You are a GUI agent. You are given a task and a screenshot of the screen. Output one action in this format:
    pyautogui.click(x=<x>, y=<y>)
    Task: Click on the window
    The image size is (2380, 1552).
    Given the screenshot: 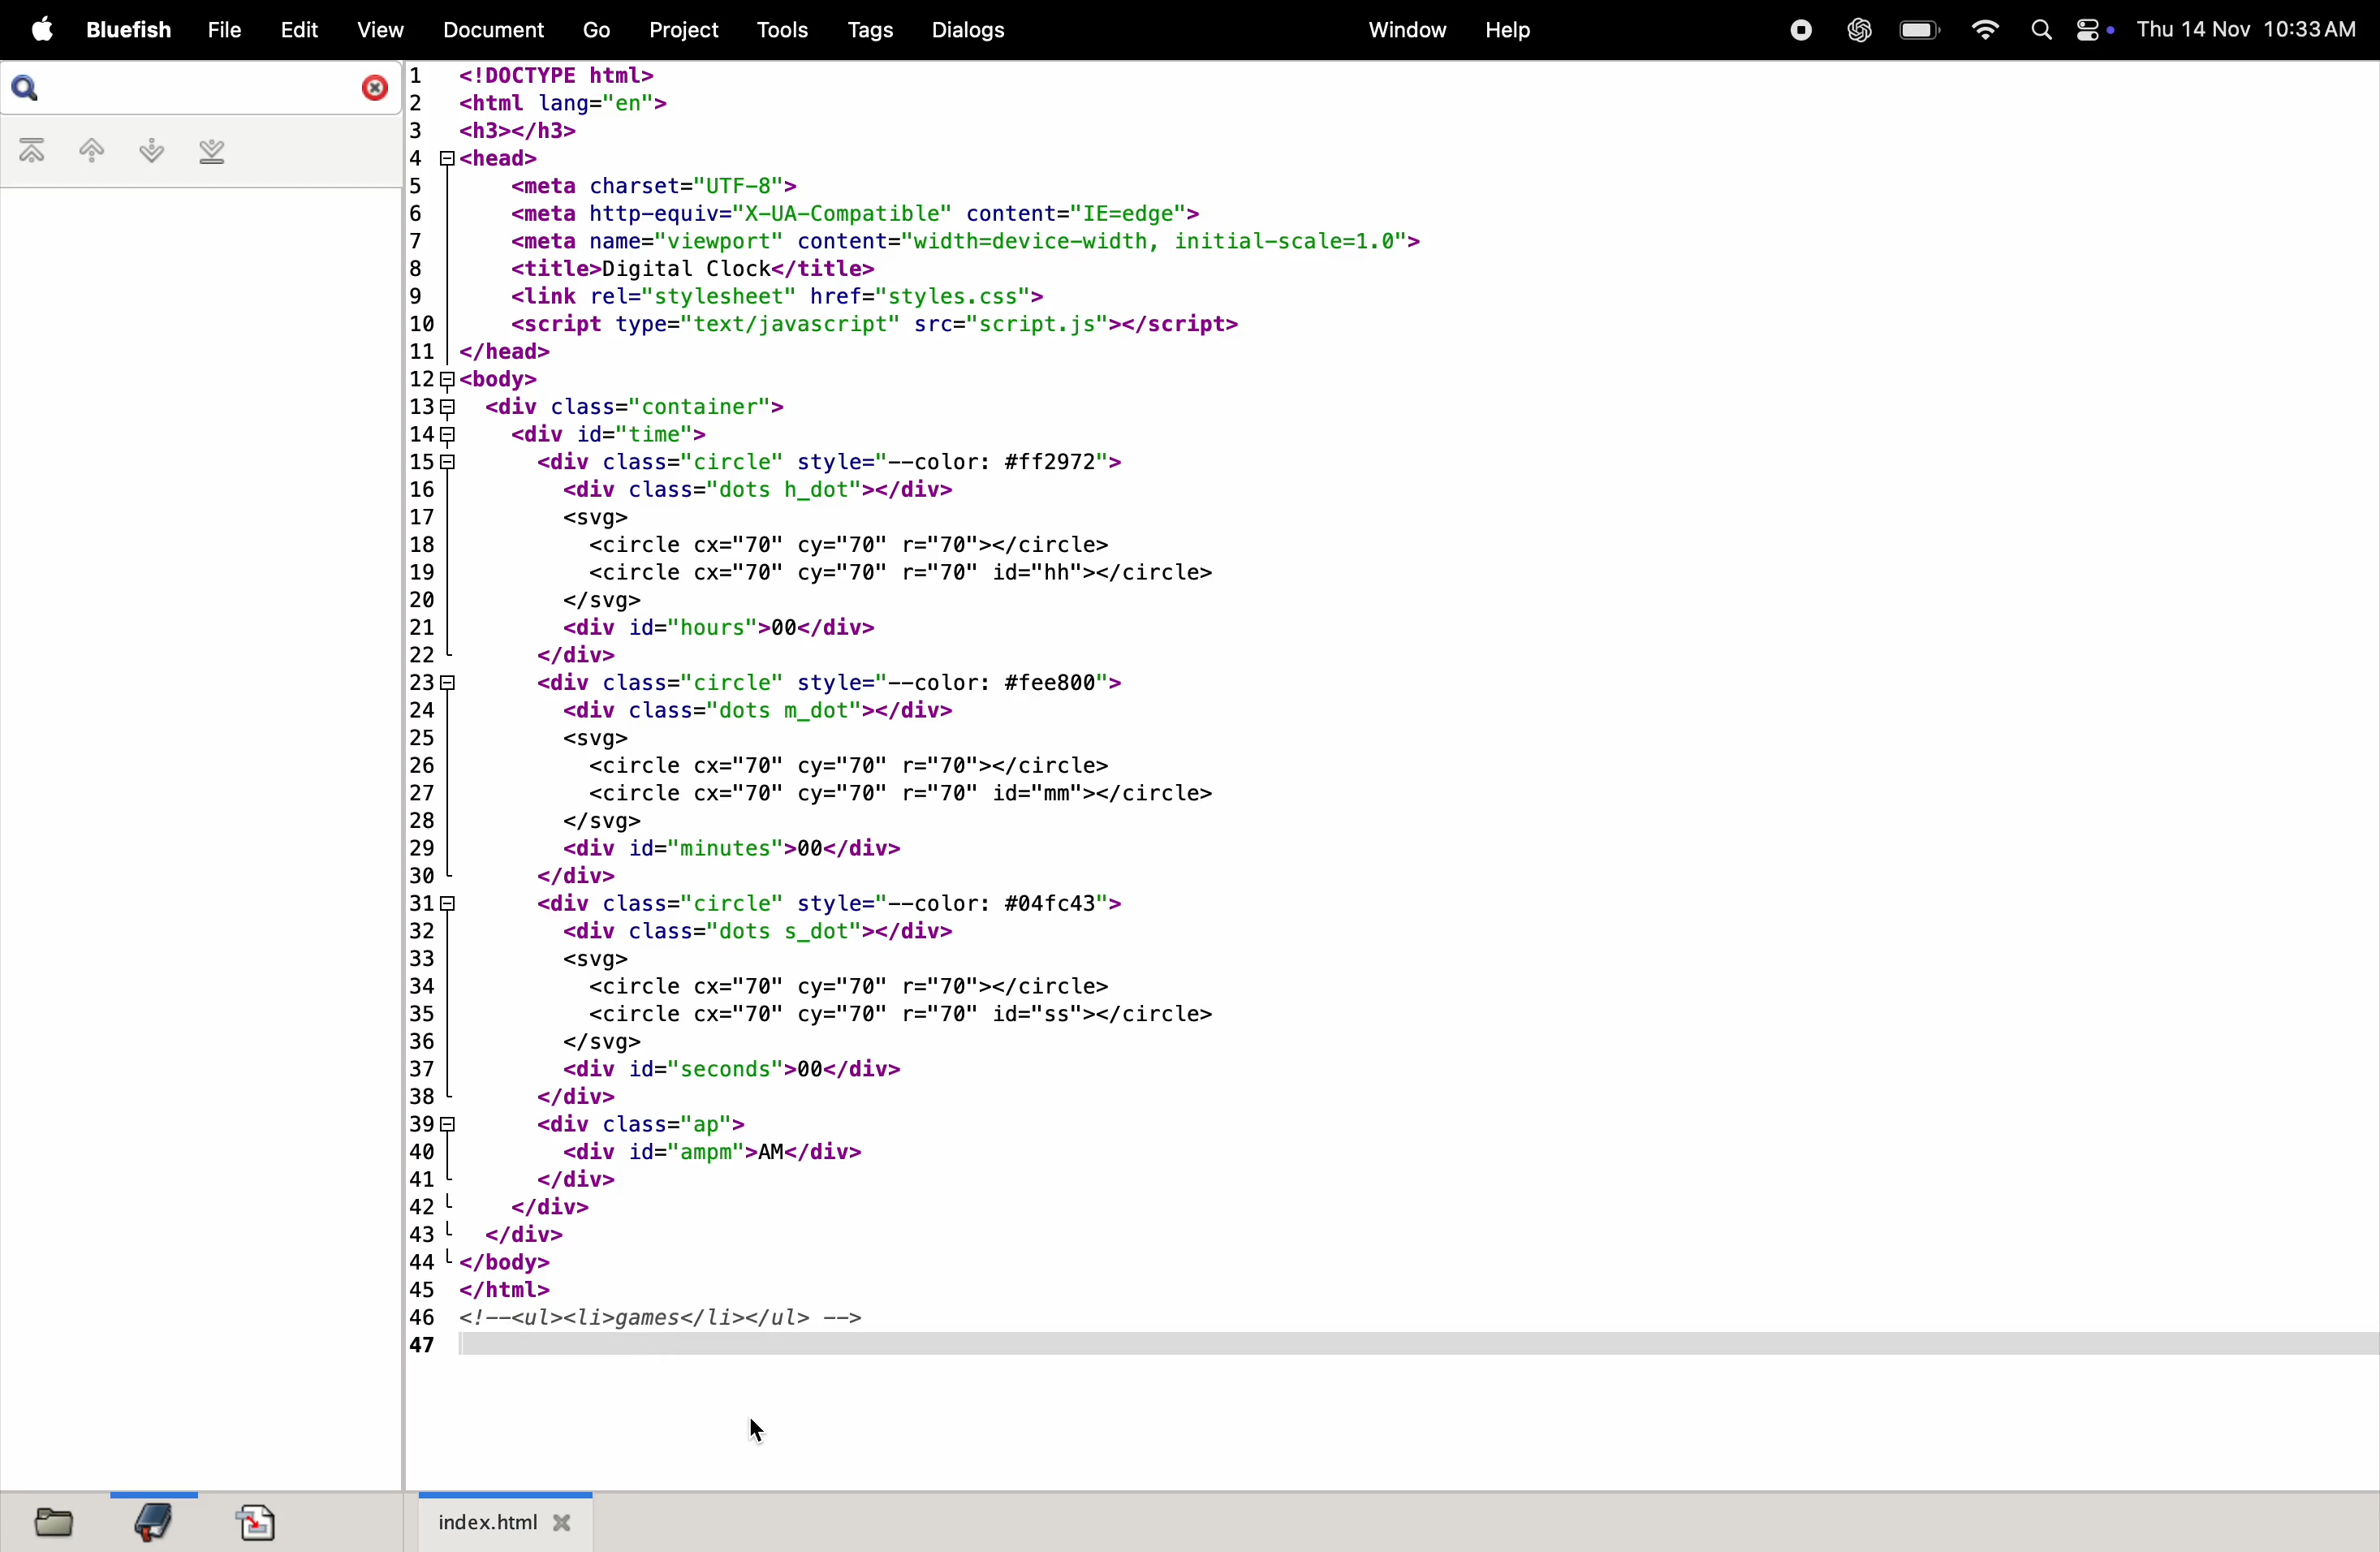 What is the action you would take?
    pyautogui.click(x=1402, y=31)
    